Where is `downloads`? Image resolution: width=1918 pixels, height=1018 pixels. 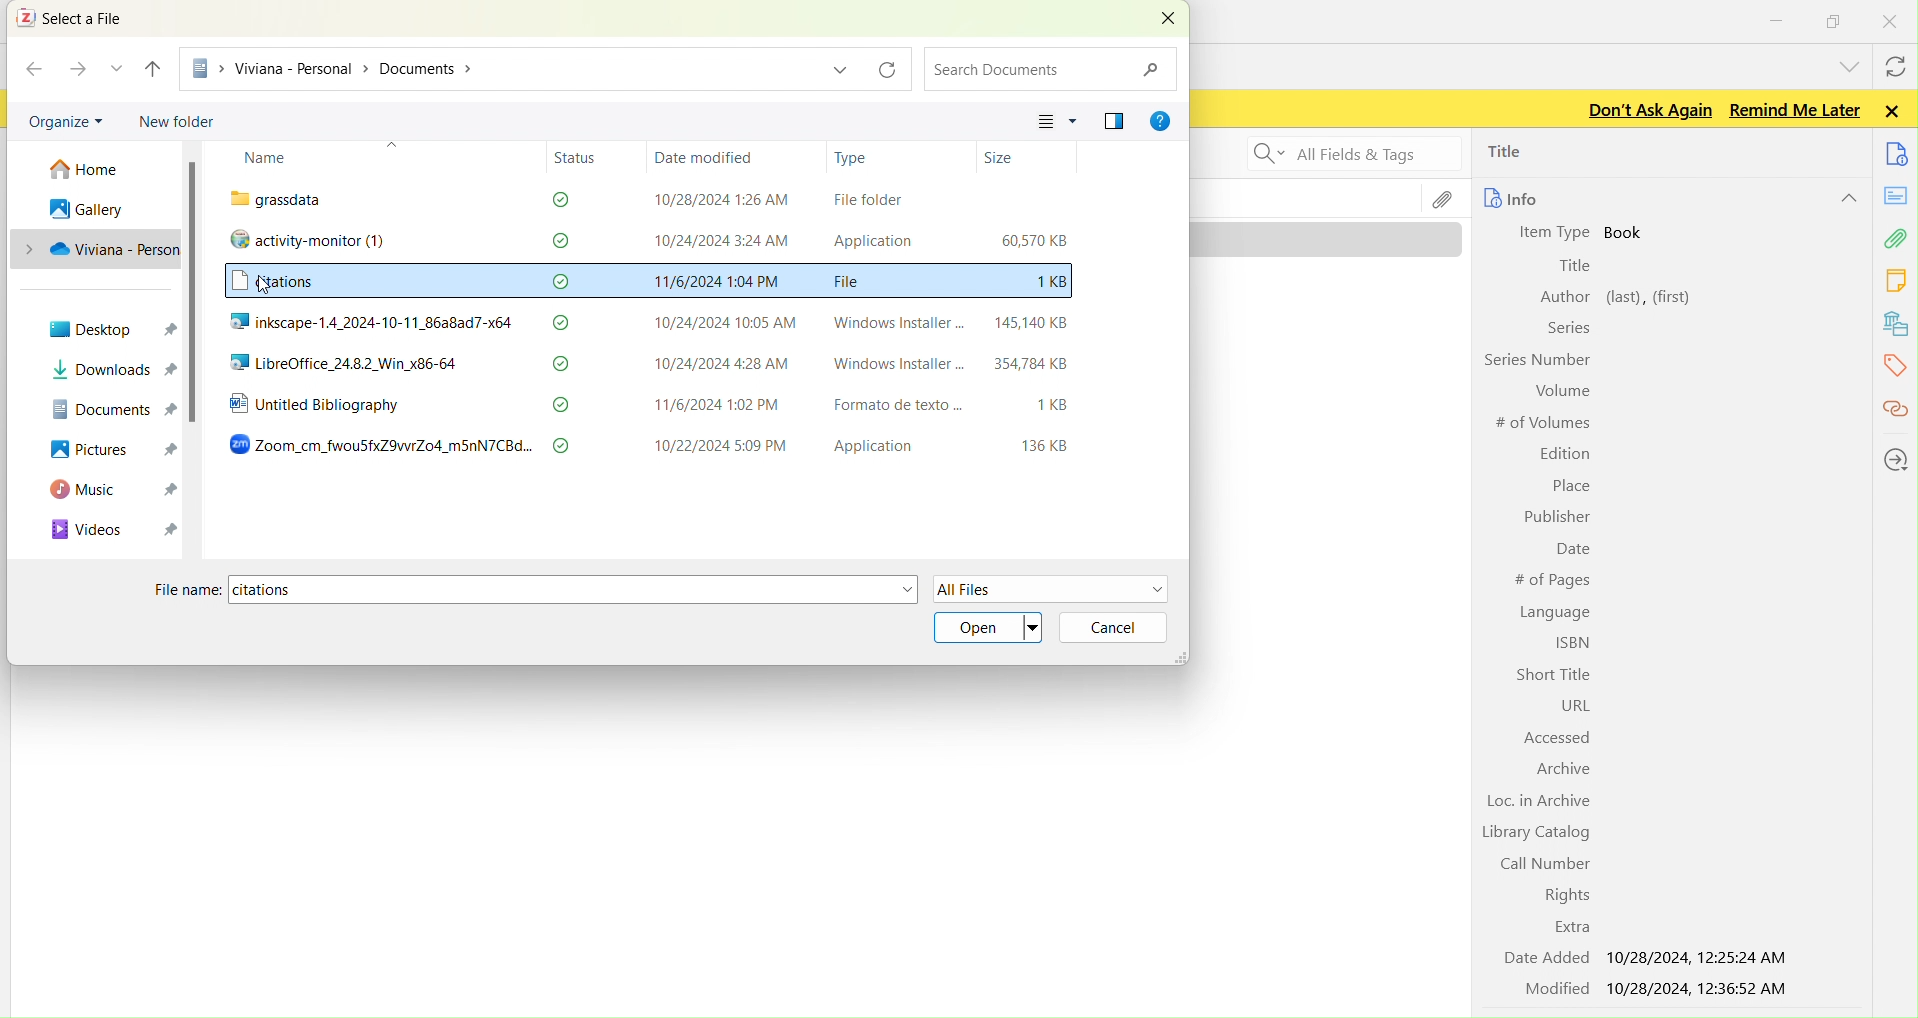 downloads is located at coordinates (96, 370).